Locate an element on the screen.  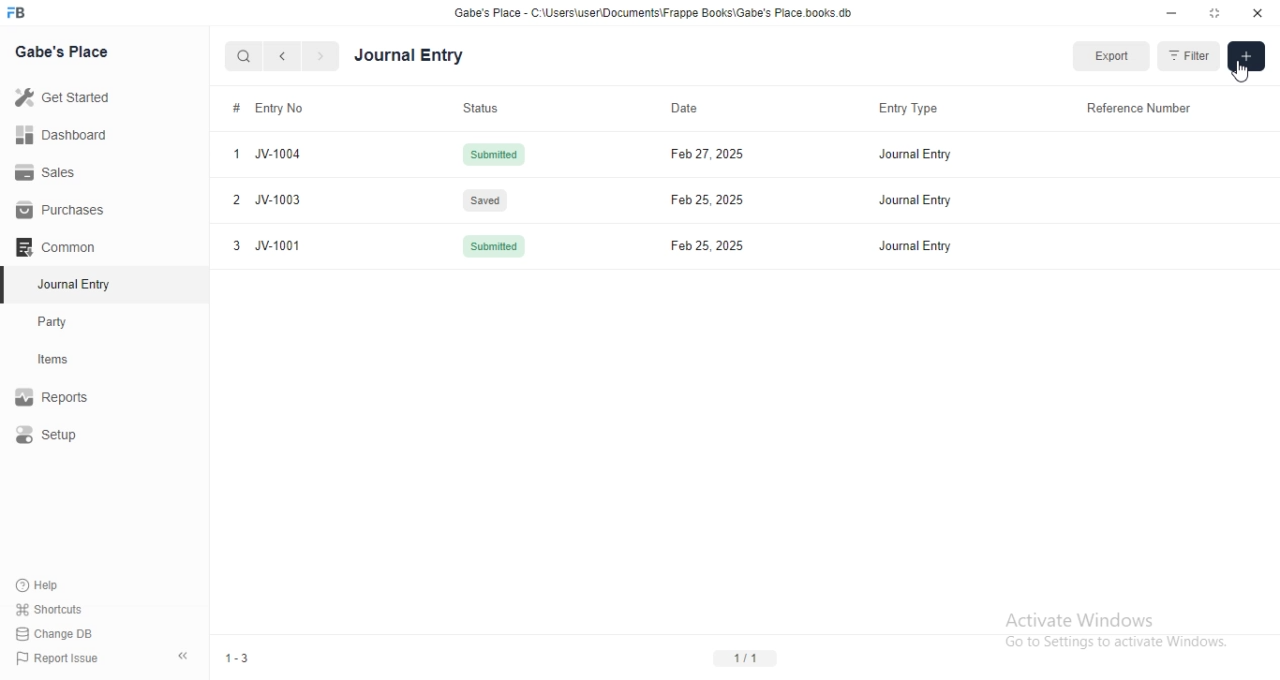
hide is located at coordinates (183, 658).